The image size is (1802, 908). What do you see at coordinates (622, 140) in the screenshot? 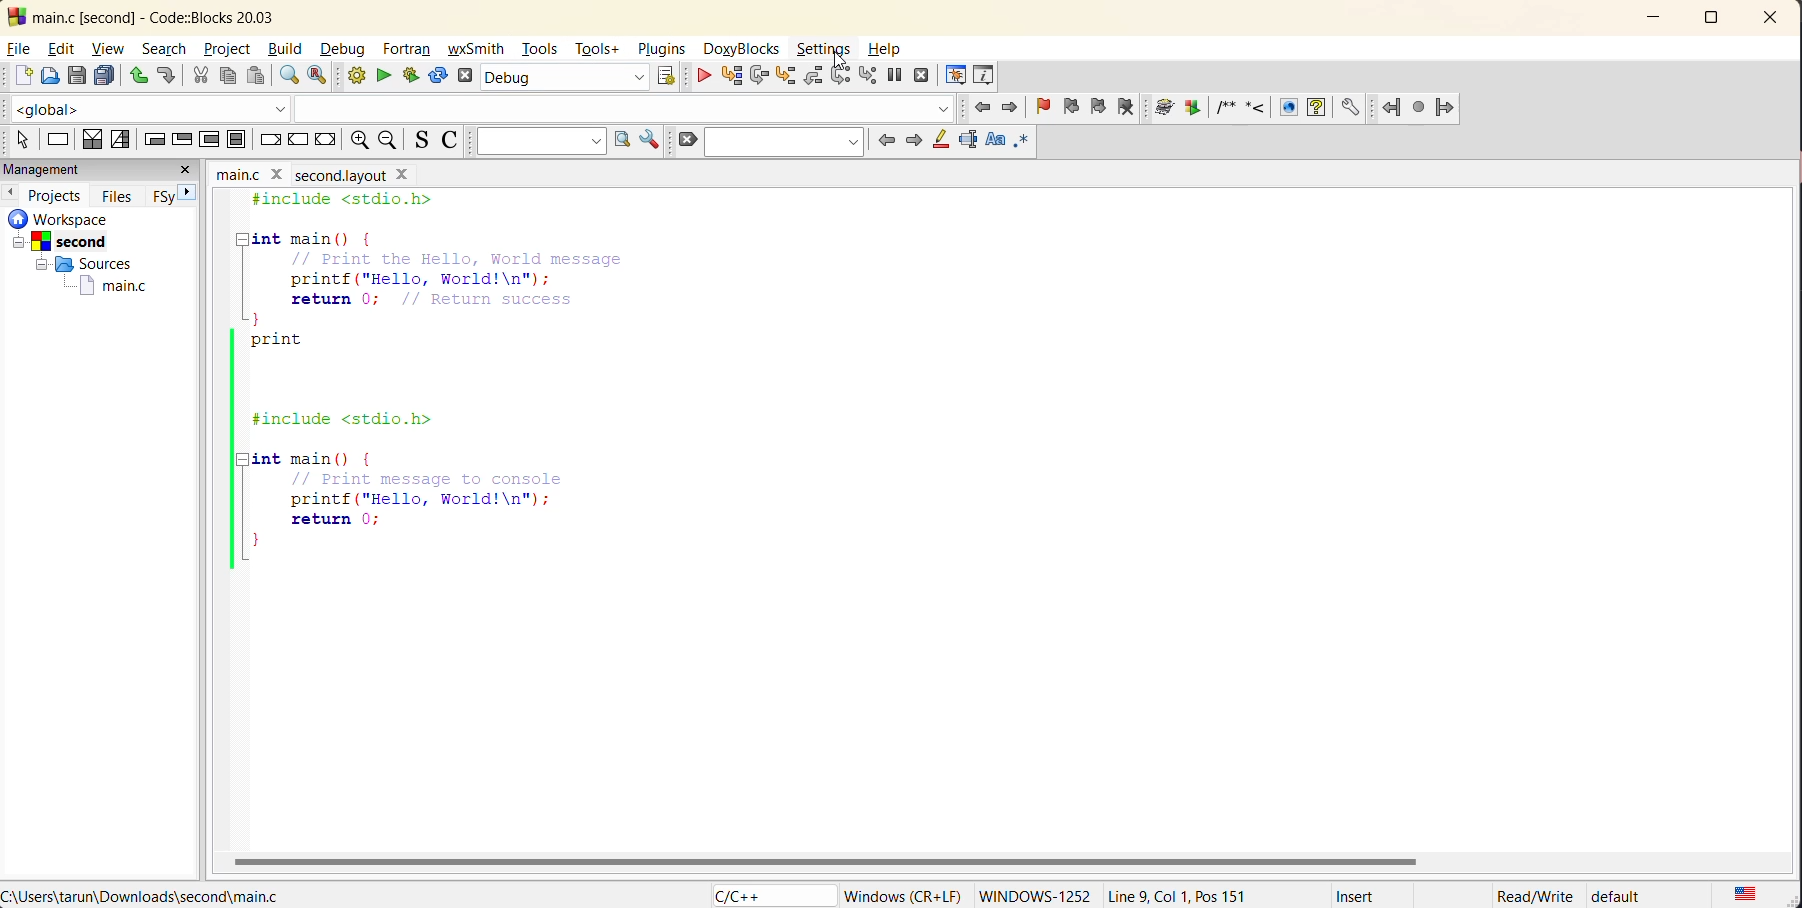
I see `run search` at bounding box center [622, 140].